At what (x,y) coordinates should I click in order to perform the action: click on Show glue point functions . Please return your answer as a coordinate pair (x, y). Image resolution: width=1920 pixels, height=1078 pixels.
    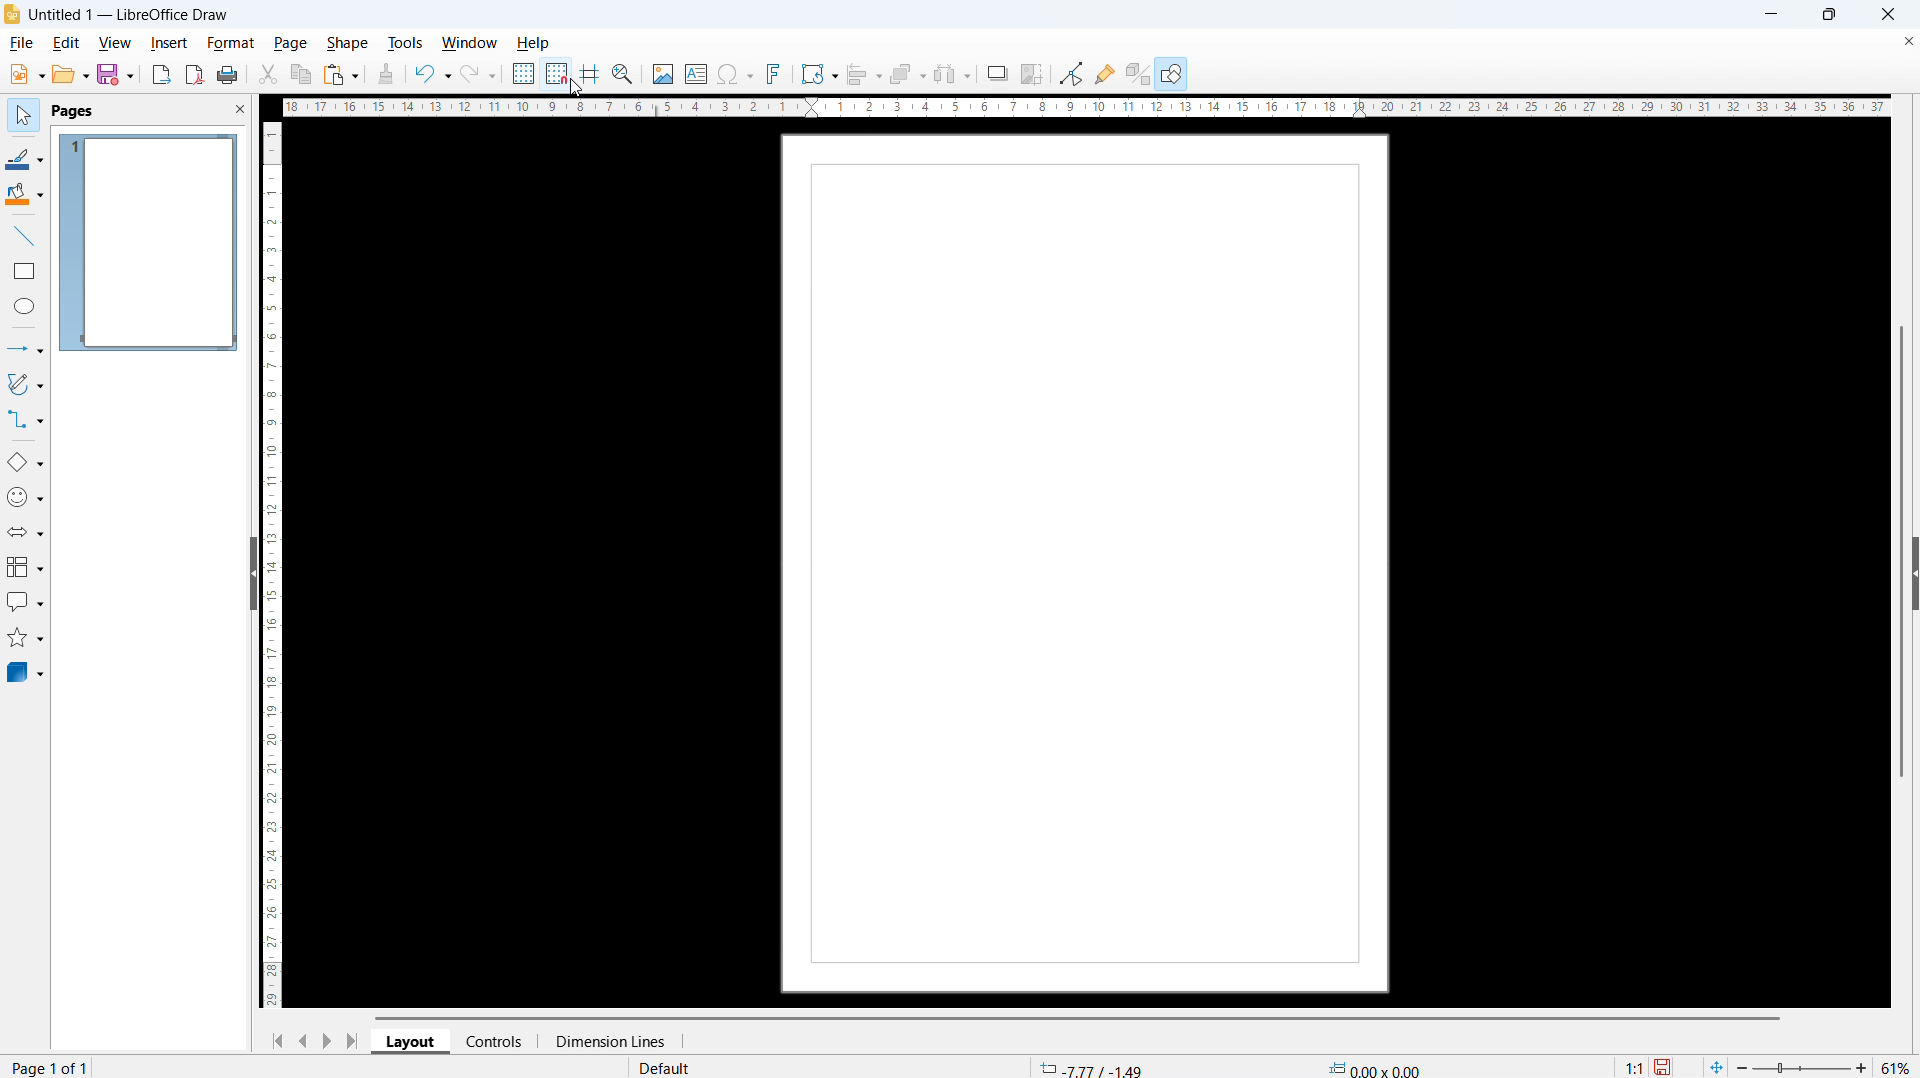
    Looking at the image, I should click on (1105, 71).